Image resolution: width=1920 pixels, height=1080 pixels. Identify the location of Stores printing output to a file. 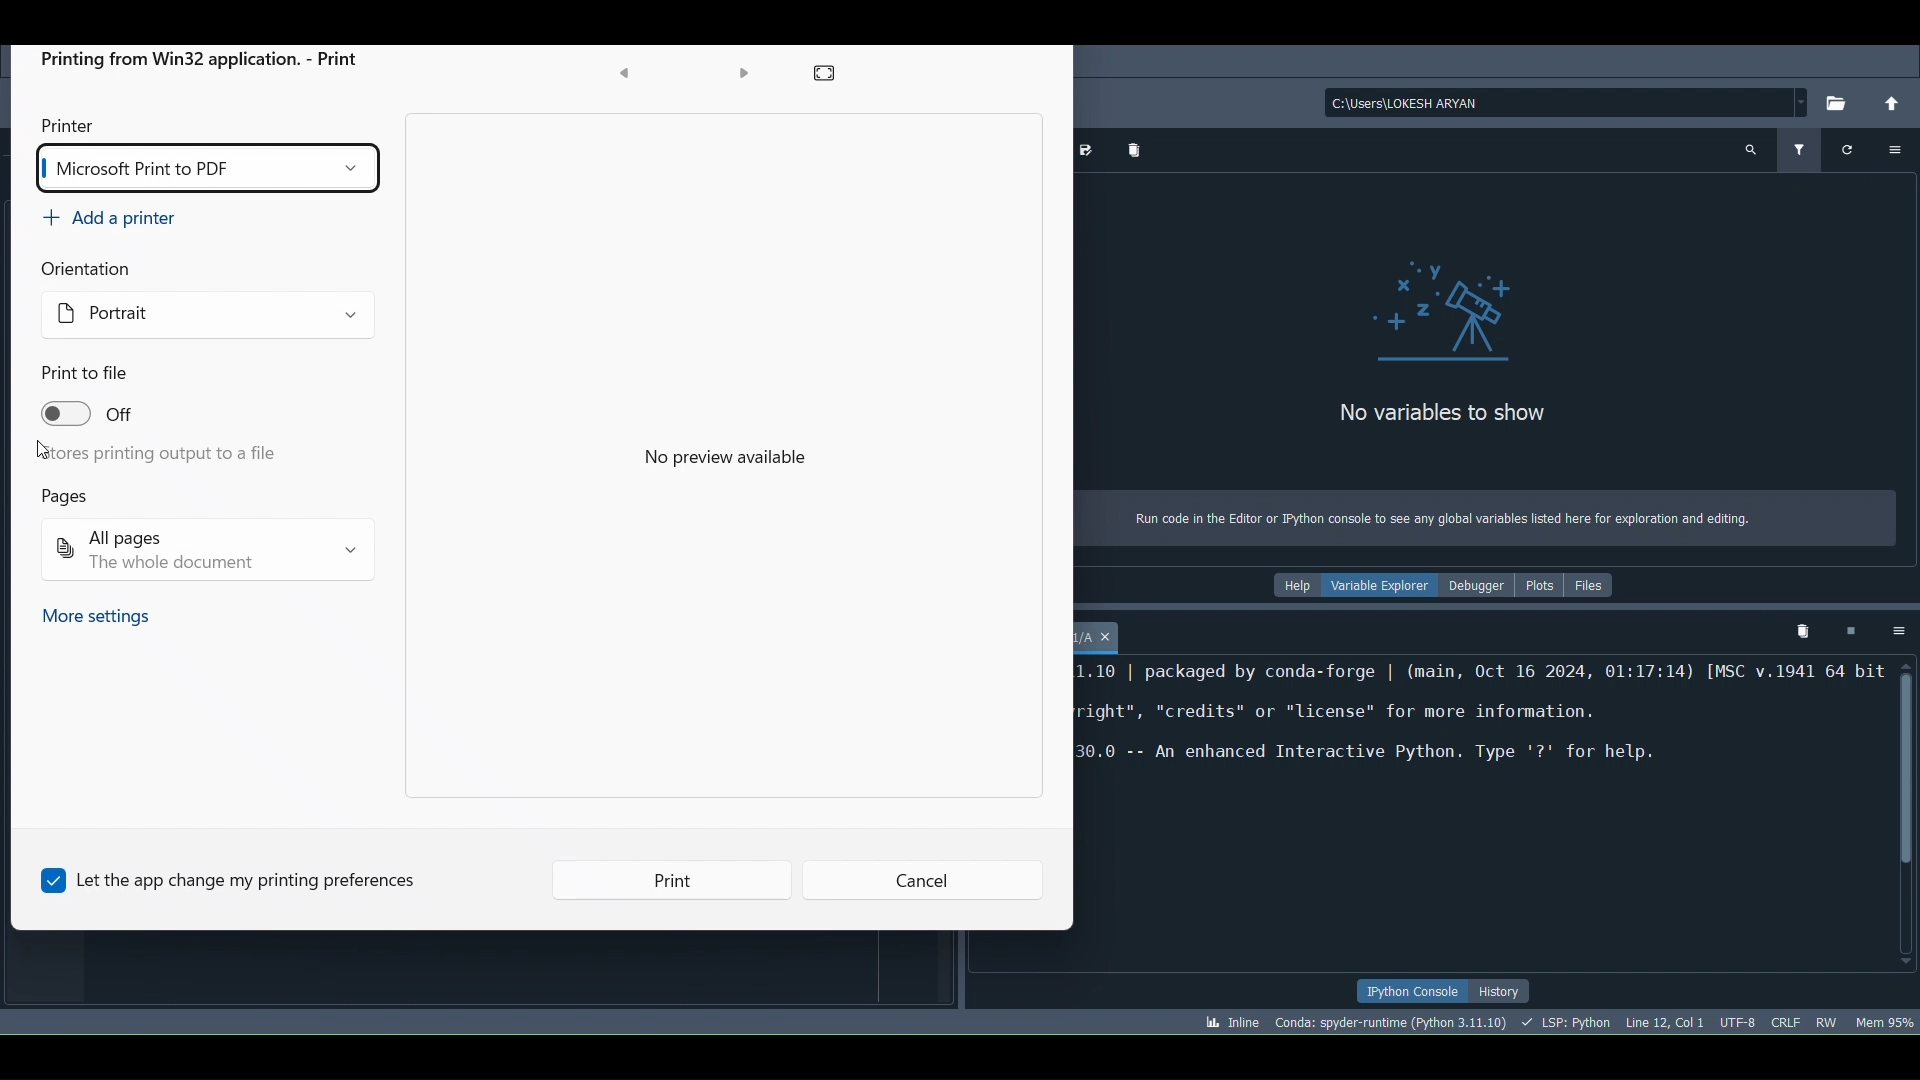
(156, 454).